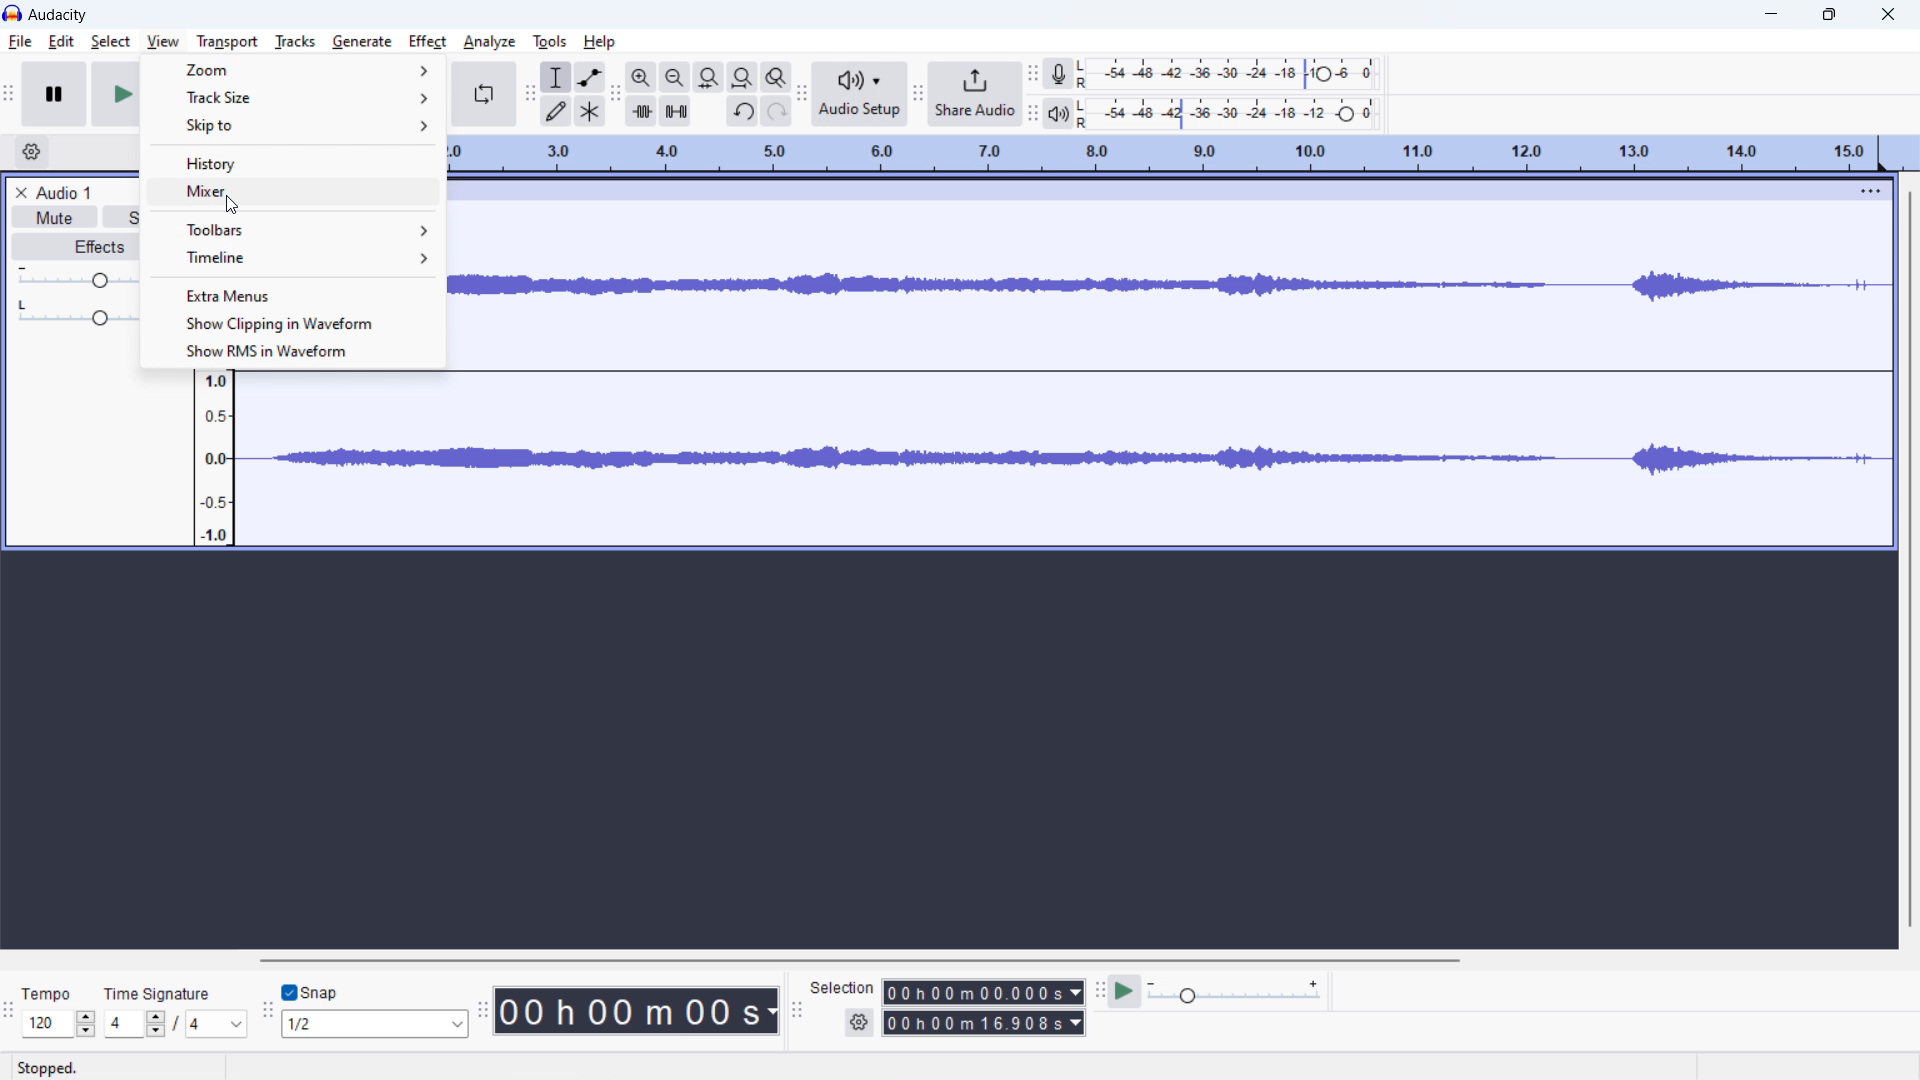 The width and height of the screenshot is (1920, 1080). What do you see at coordinates (803, 93) in the screenshot?
I see `audio setup toolbar` at bounding box center [803, 93].